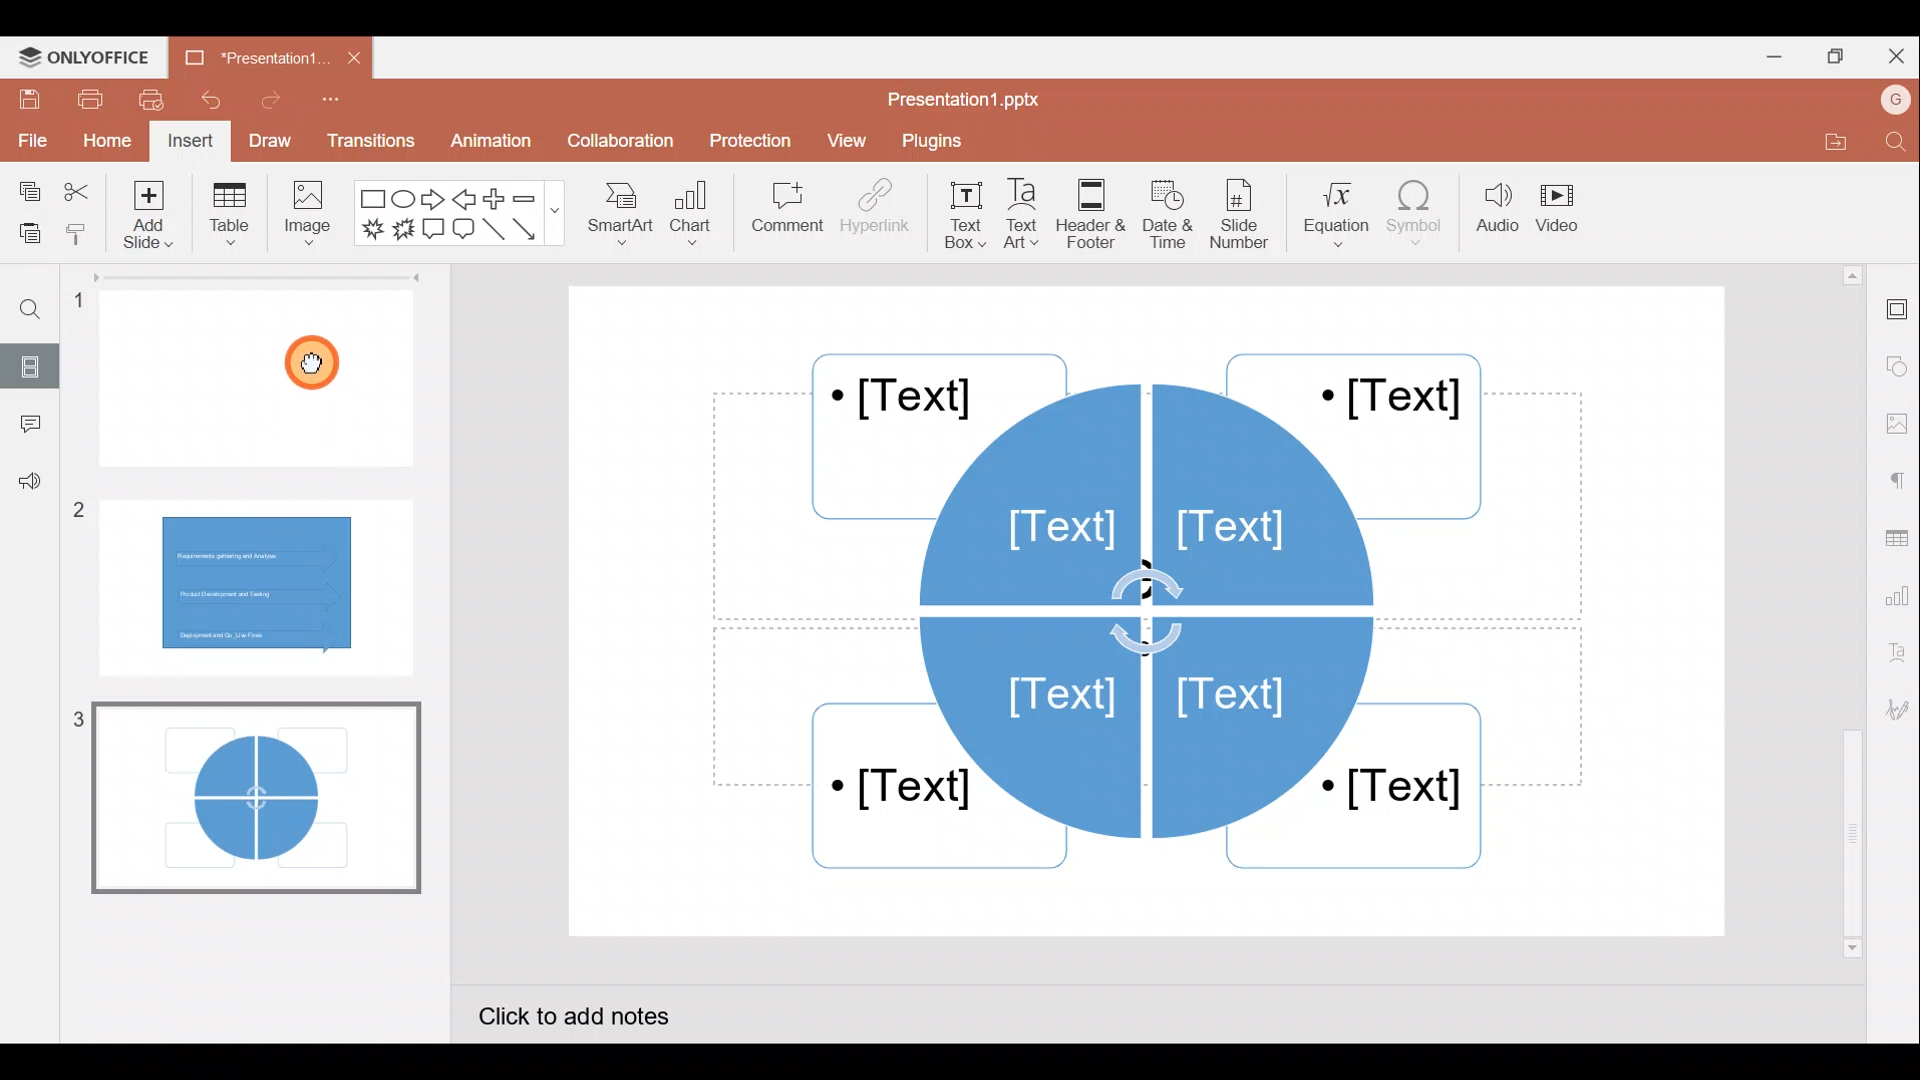  What do you see at coordinates (1848, 609) in the screenshot?
I see `Vertical scroll bar` at bounding box center [1848, 609].